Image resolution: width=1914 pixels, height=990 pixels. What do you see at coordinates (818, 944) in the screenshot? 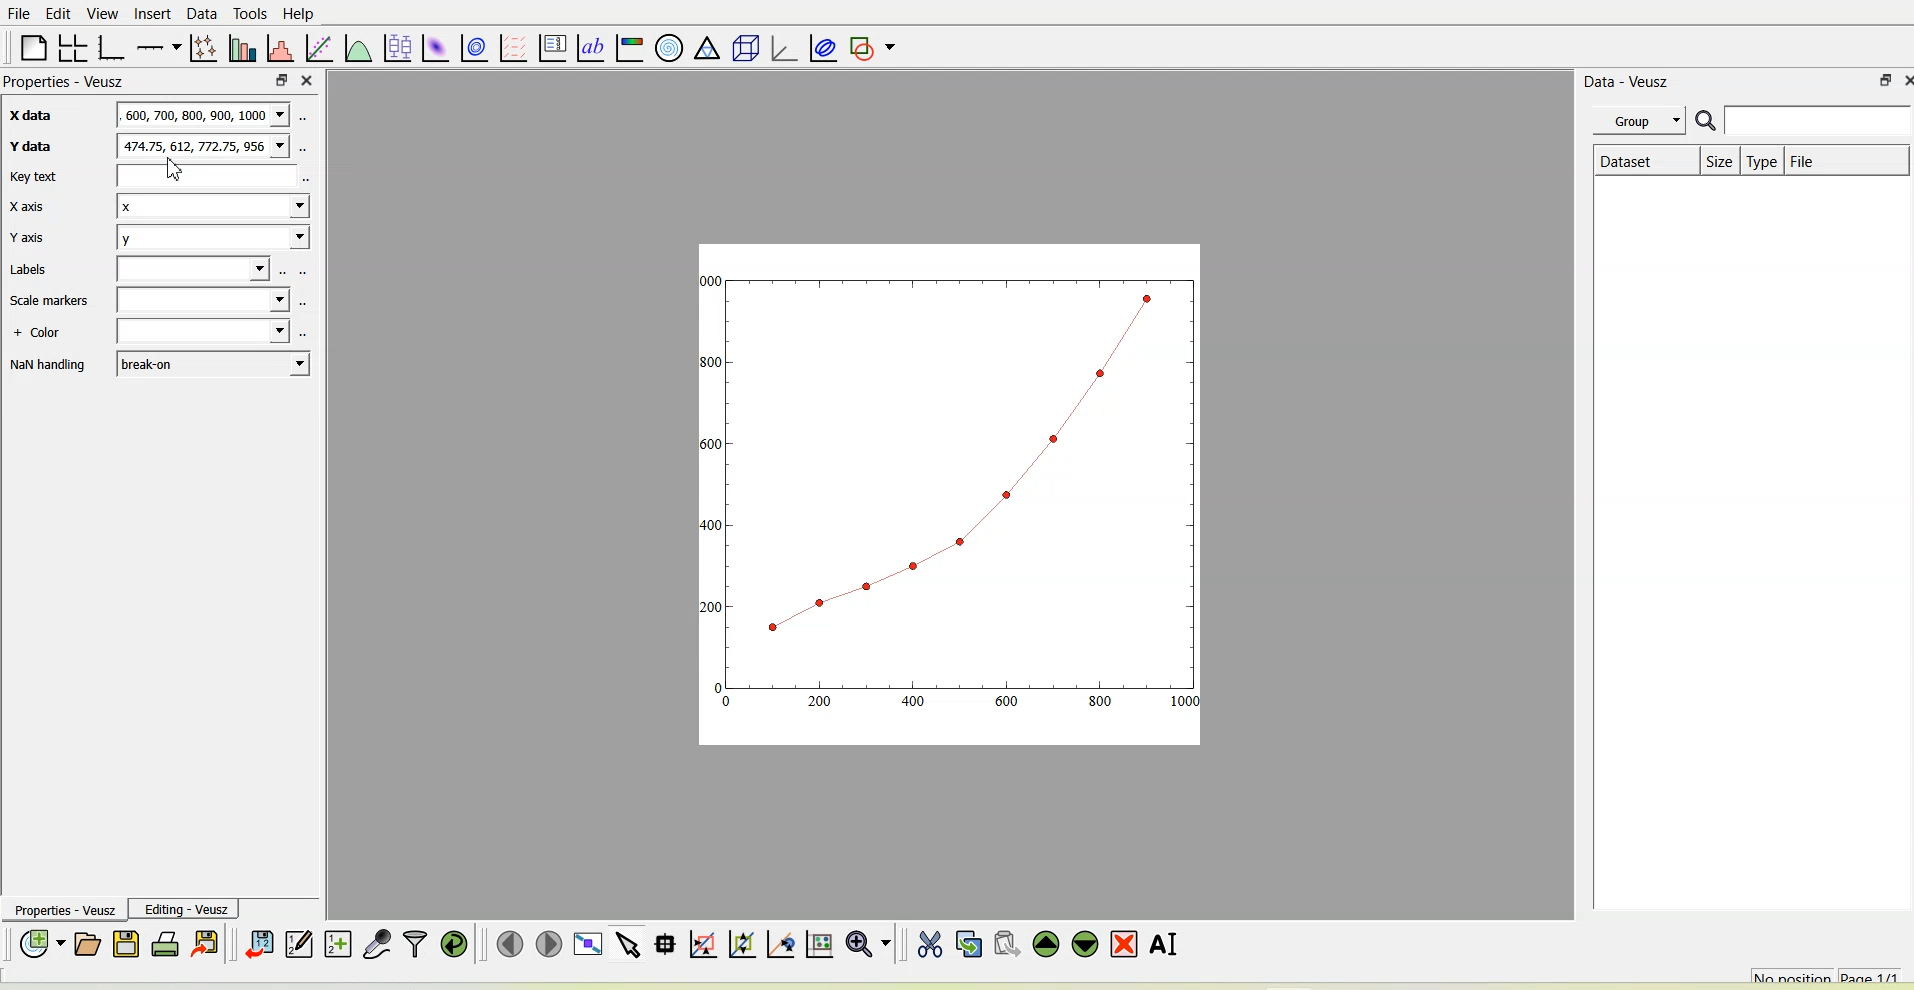
I see `Click to reset graph axes` at bounding box center [818, 944].